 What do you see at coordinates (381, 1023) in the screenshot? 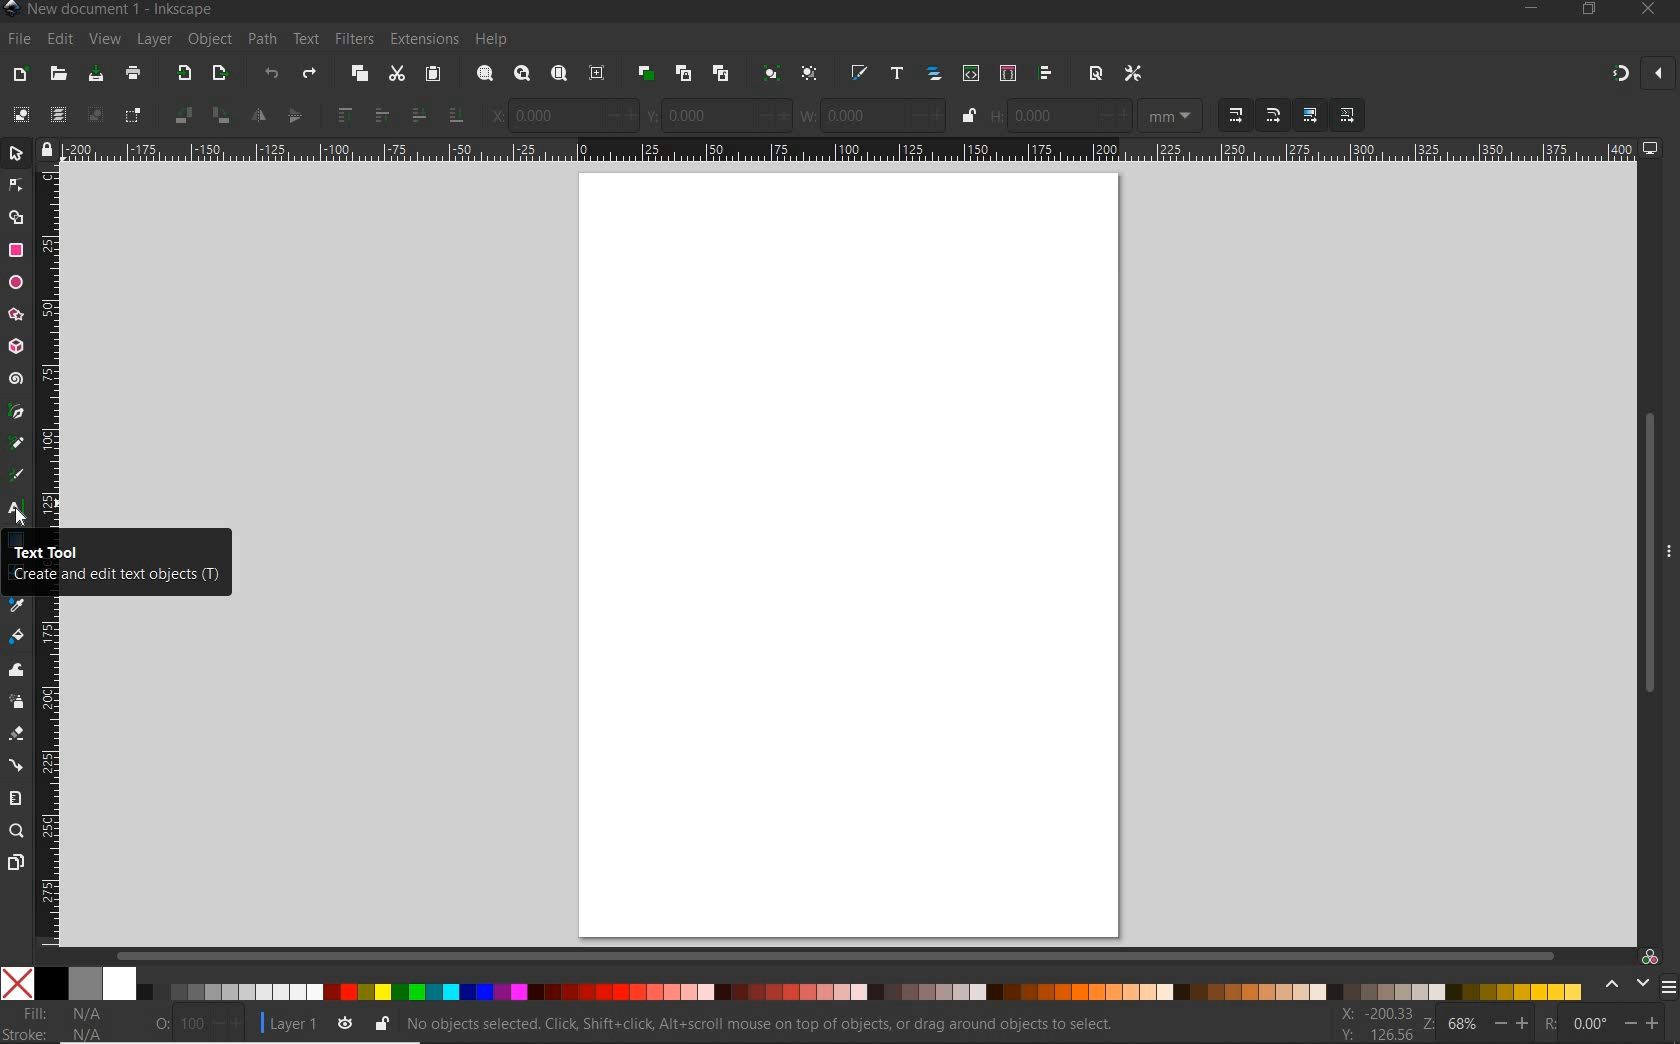
I see `lock or unlock` at bounding box center [381, 1023].